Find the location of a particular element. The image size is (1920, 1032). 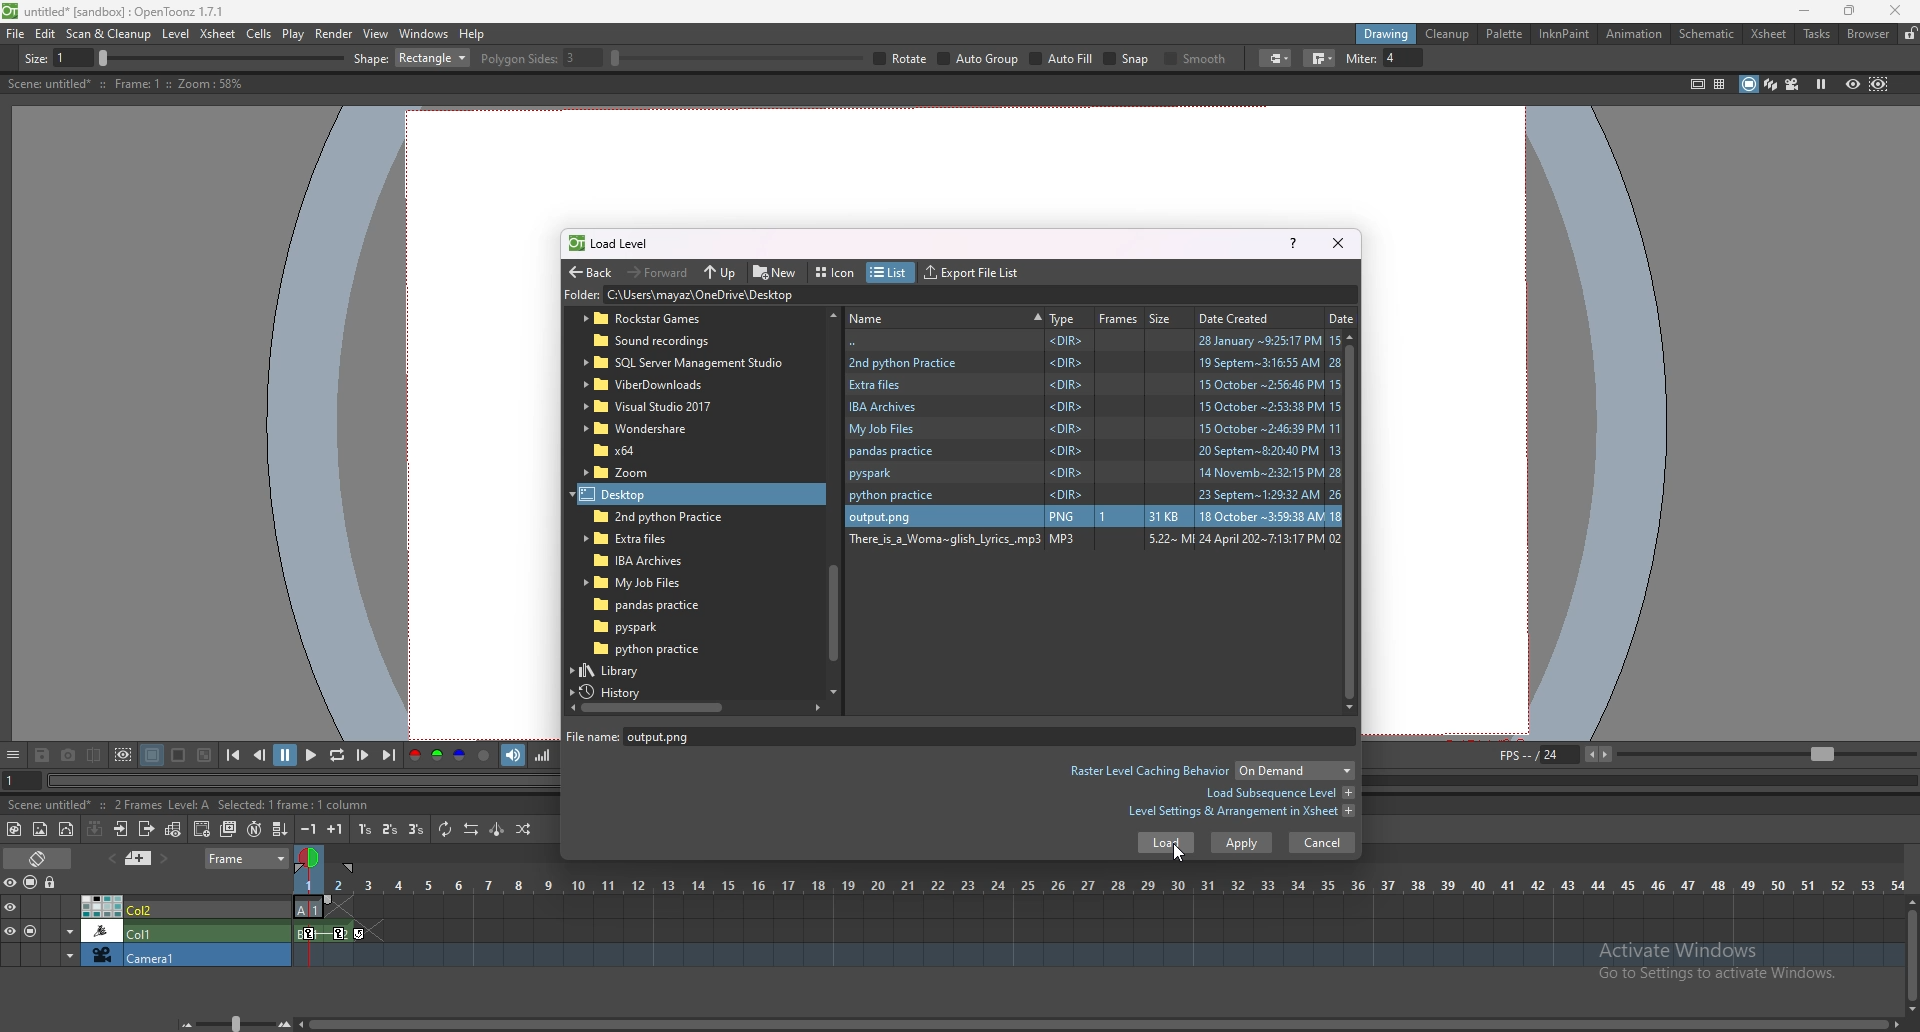

random is located at coordinates (524, 829).